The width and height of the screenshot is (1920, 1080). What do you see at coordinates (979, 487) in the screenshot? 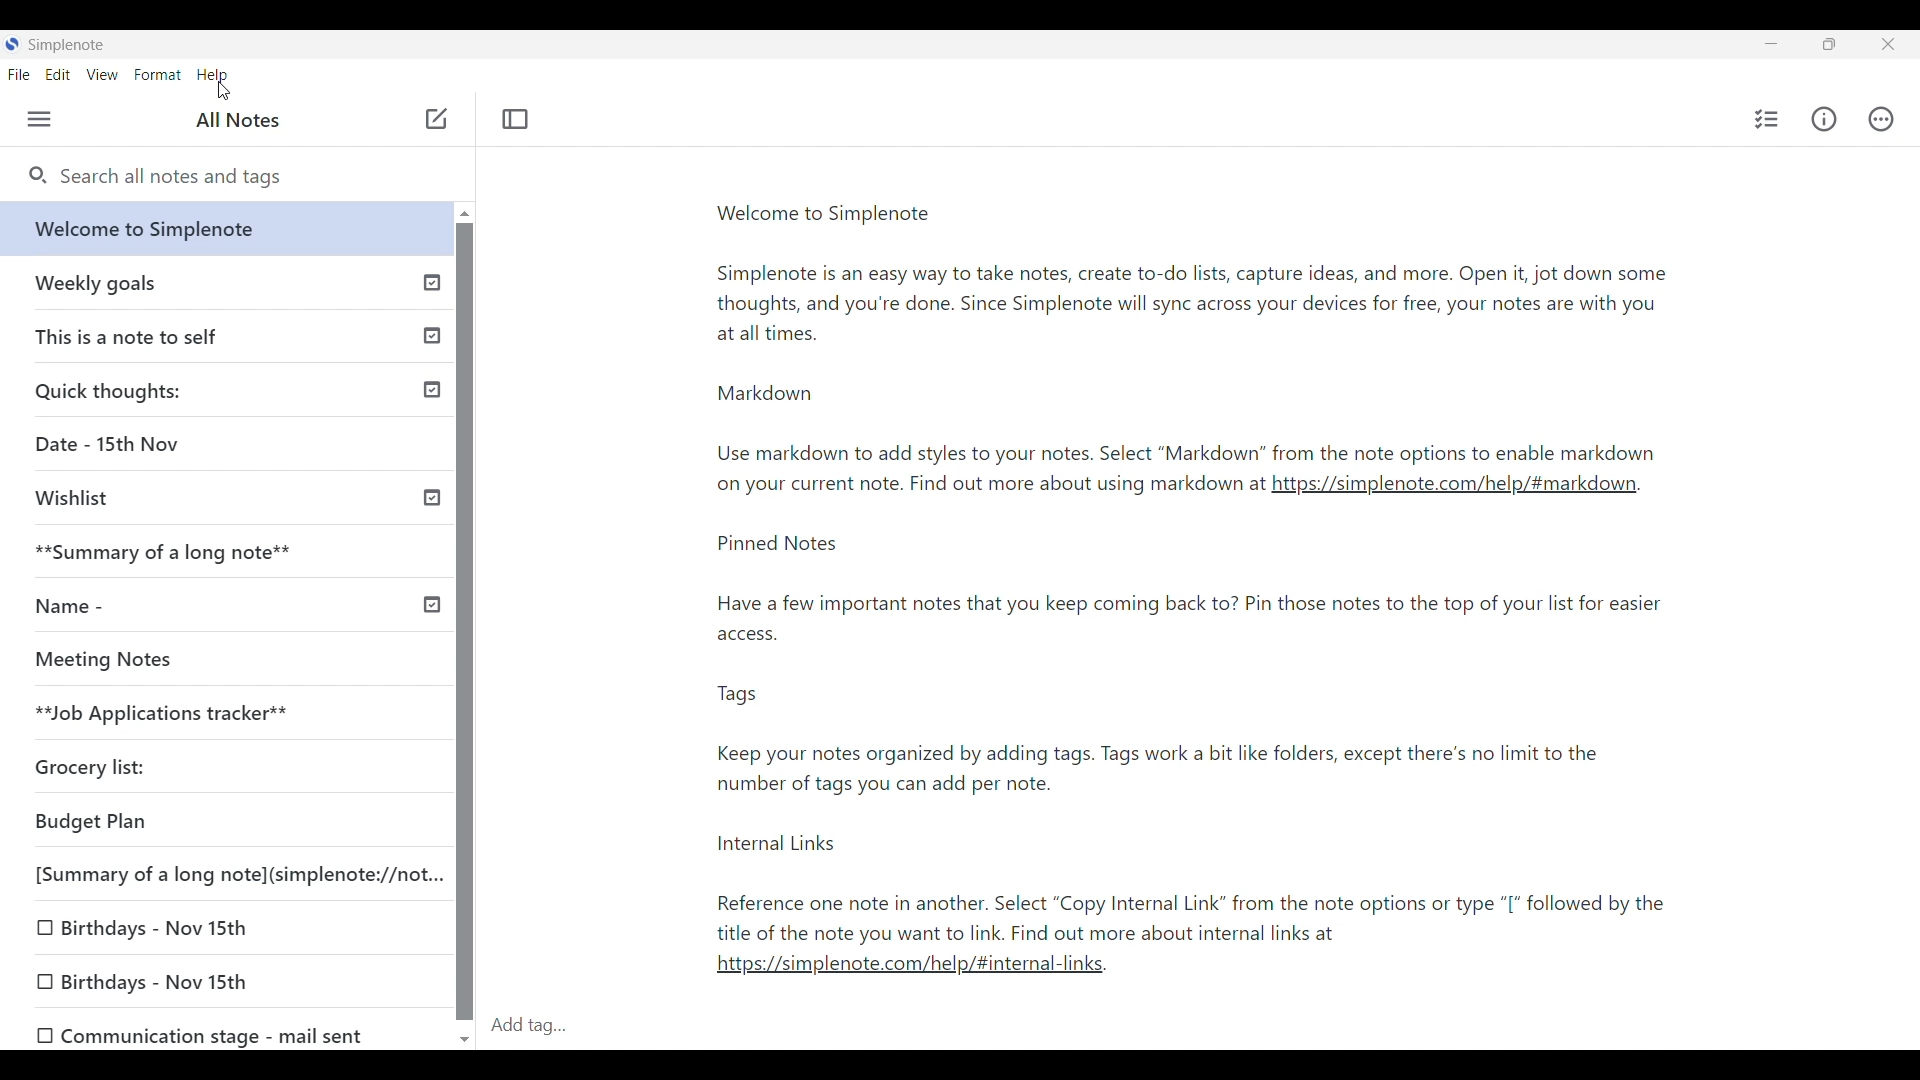
I see `on your current note. rind out more about using markdown at` at bounding box center [979, 487].